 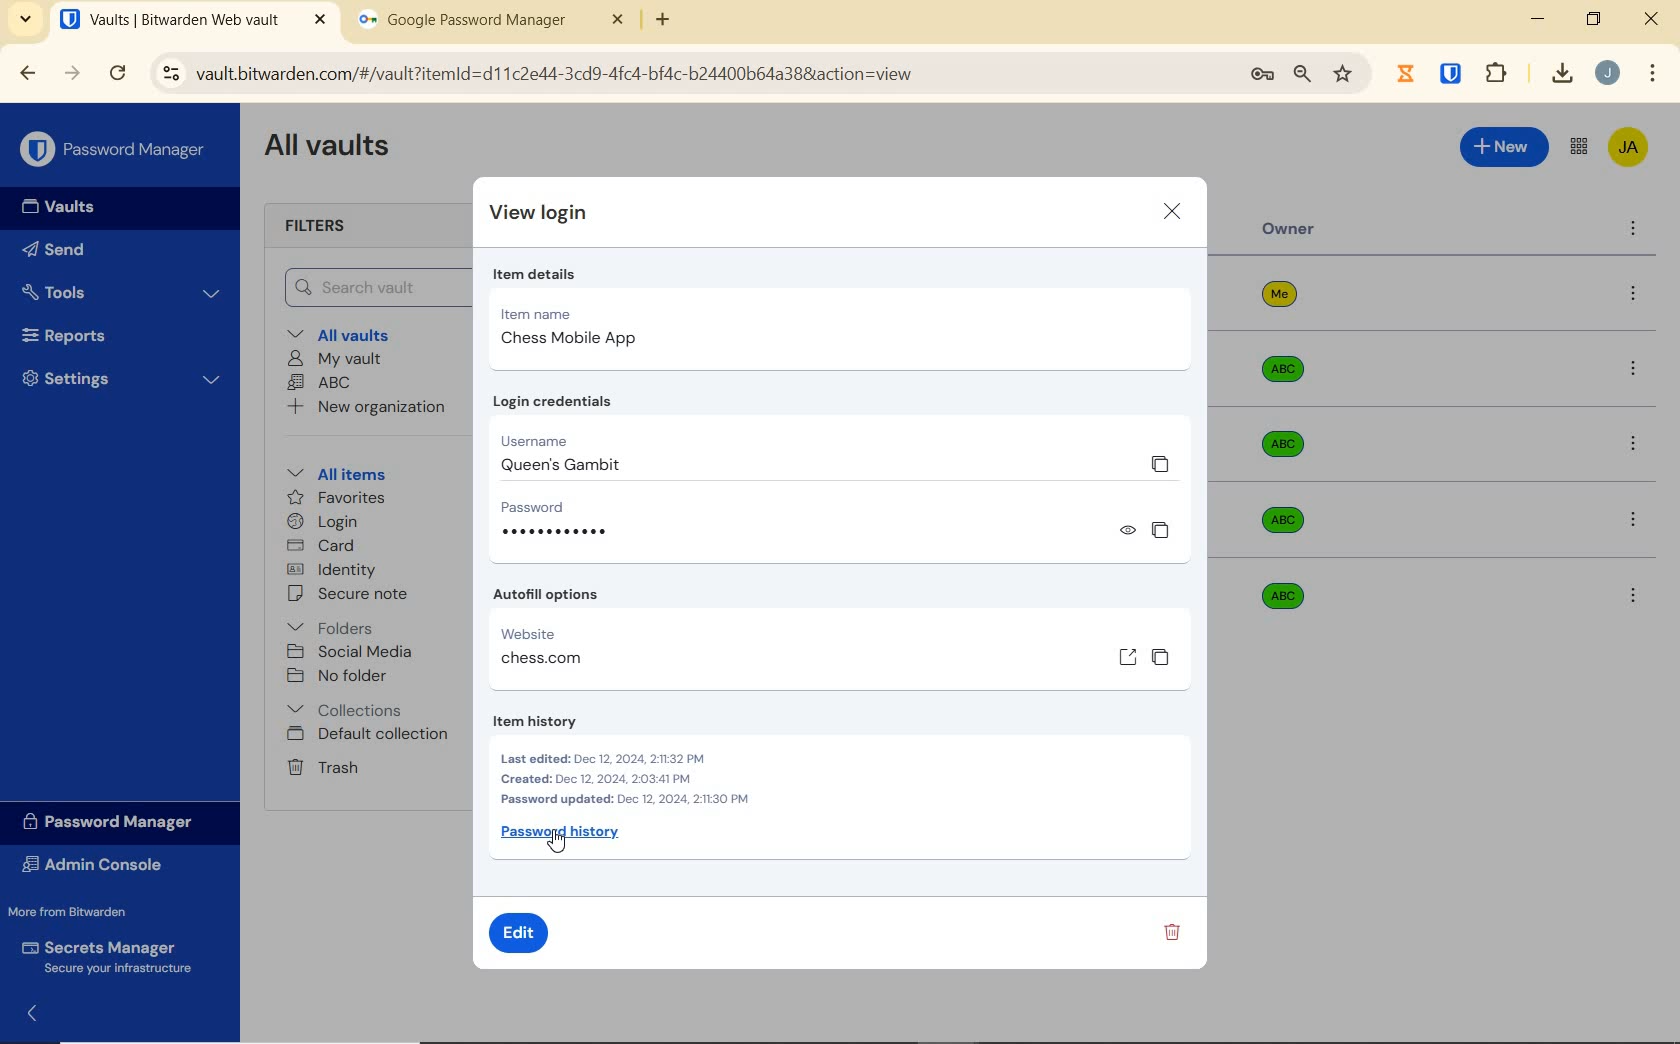 I want to click on chess mobile app, so click(x=571, y=340).